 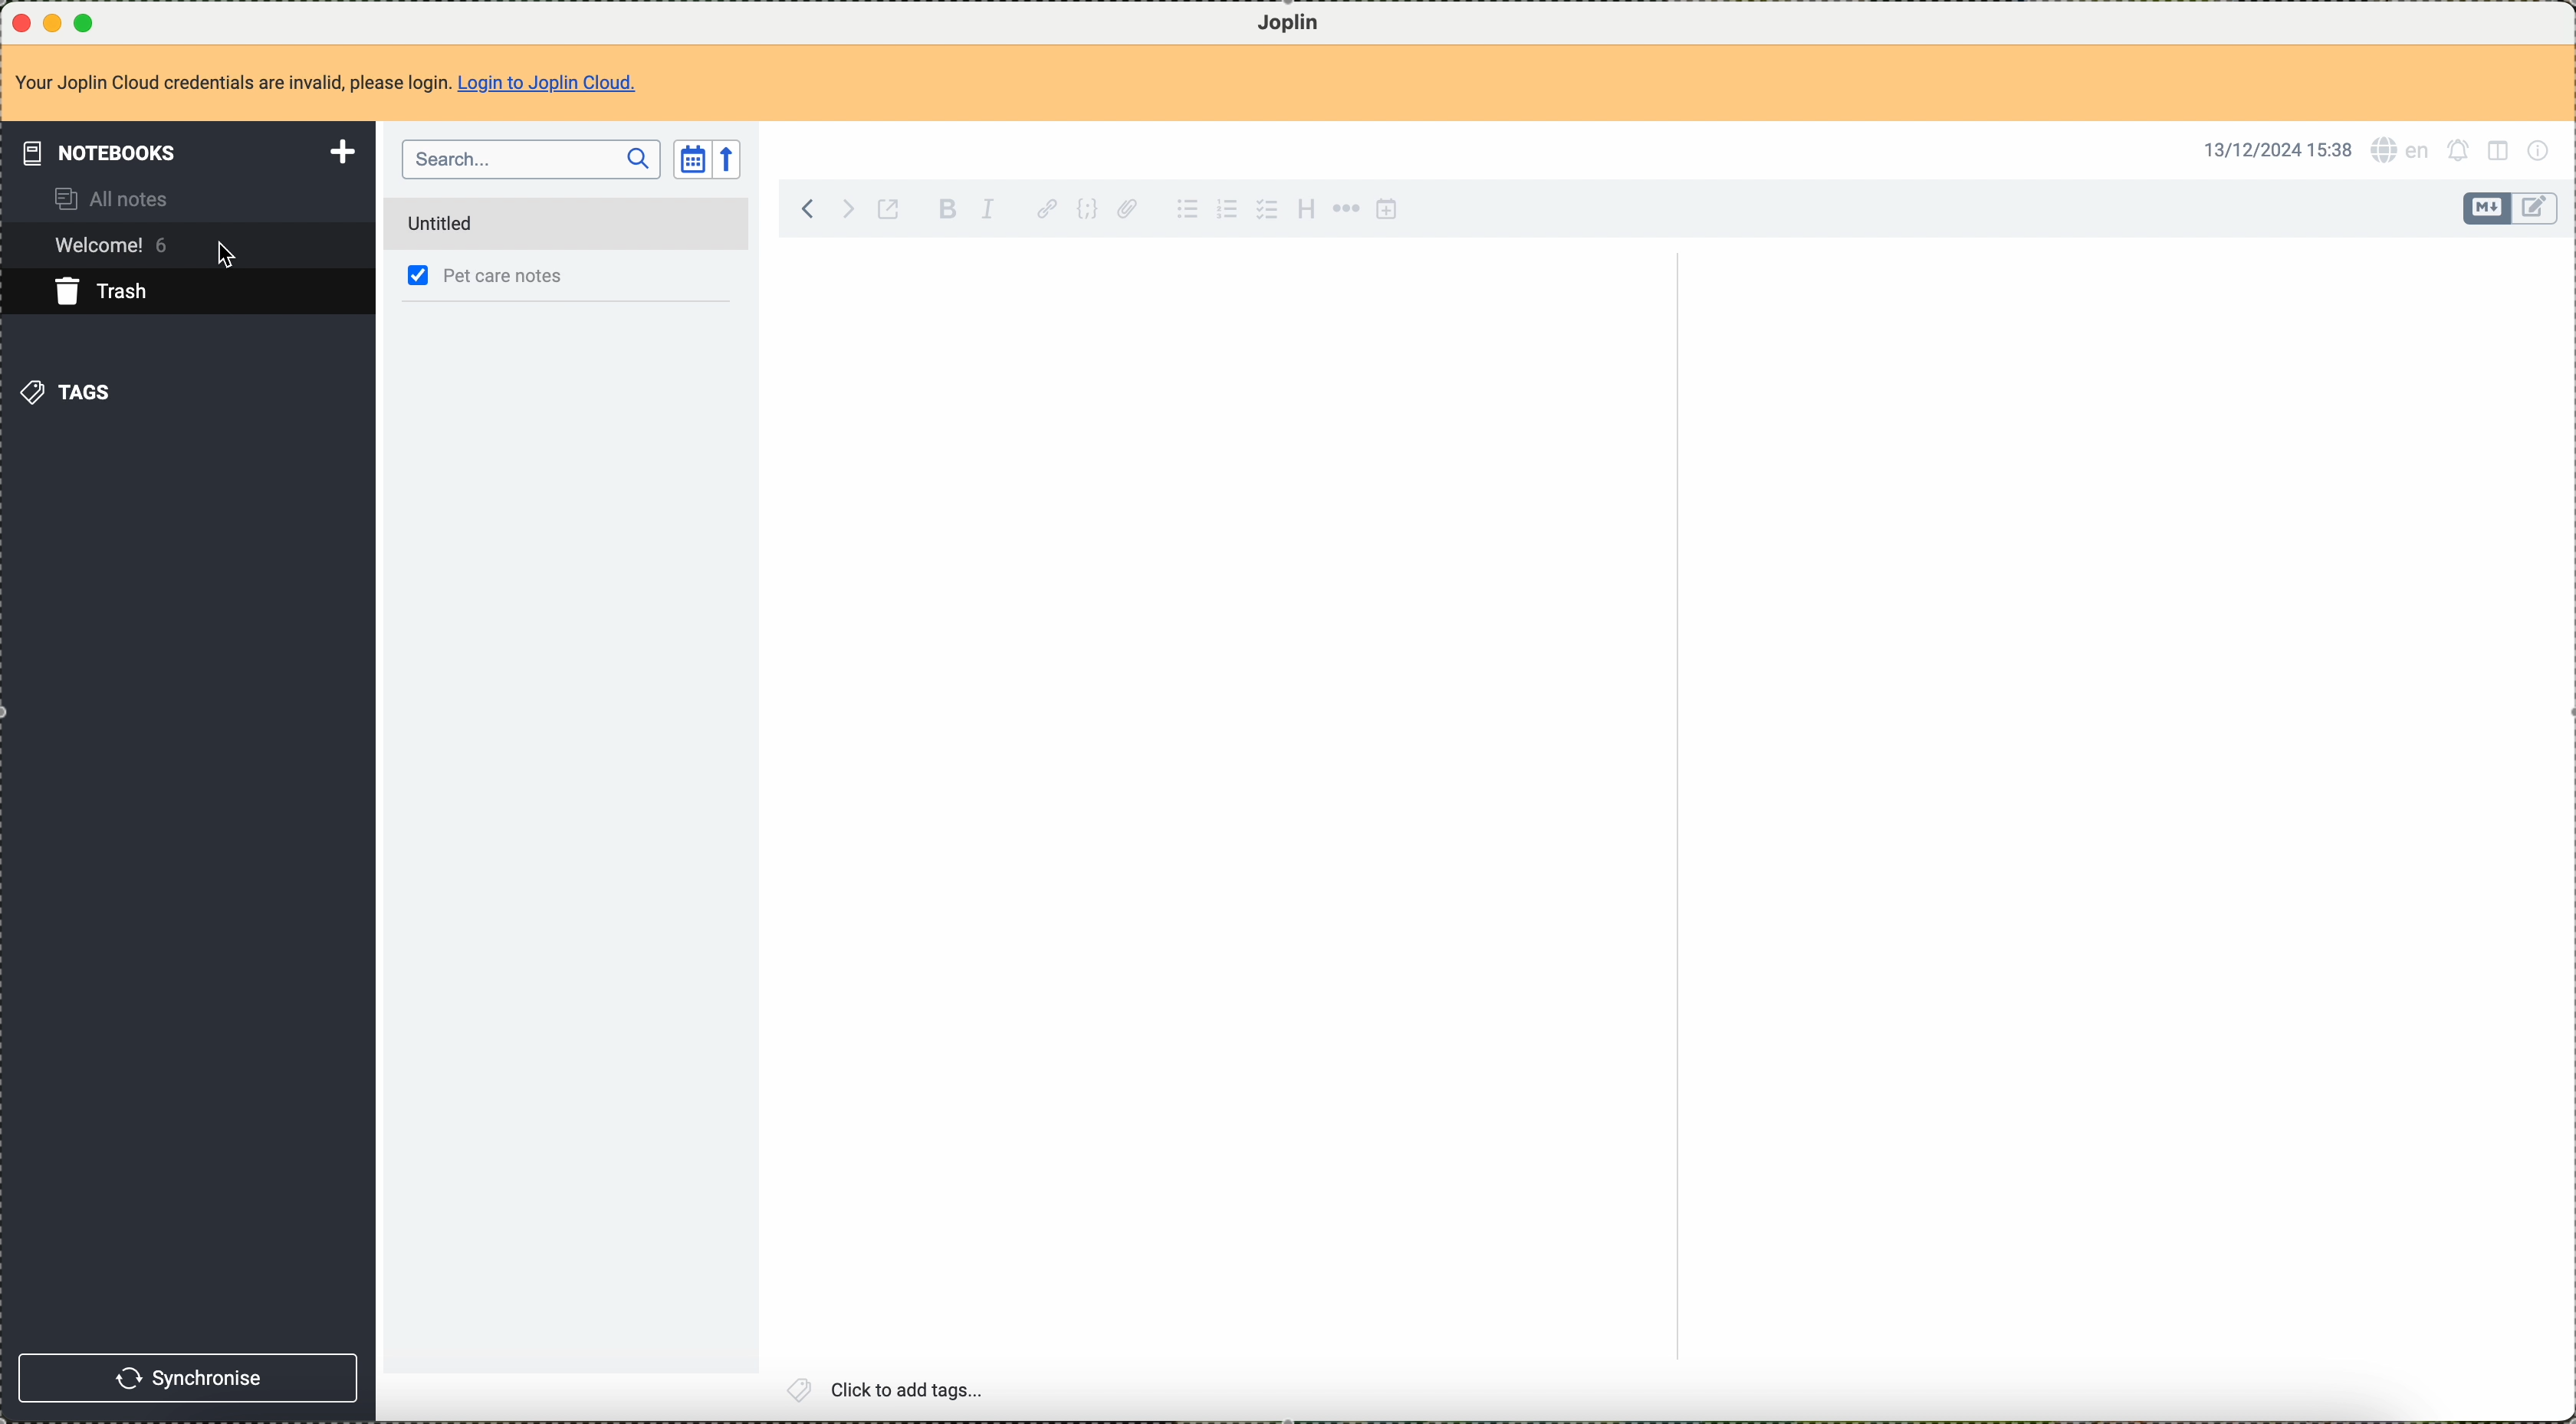 What do you see at coordinates (74, 396) in the screenshot?
I see `tags` at bounding box center [74, 396].